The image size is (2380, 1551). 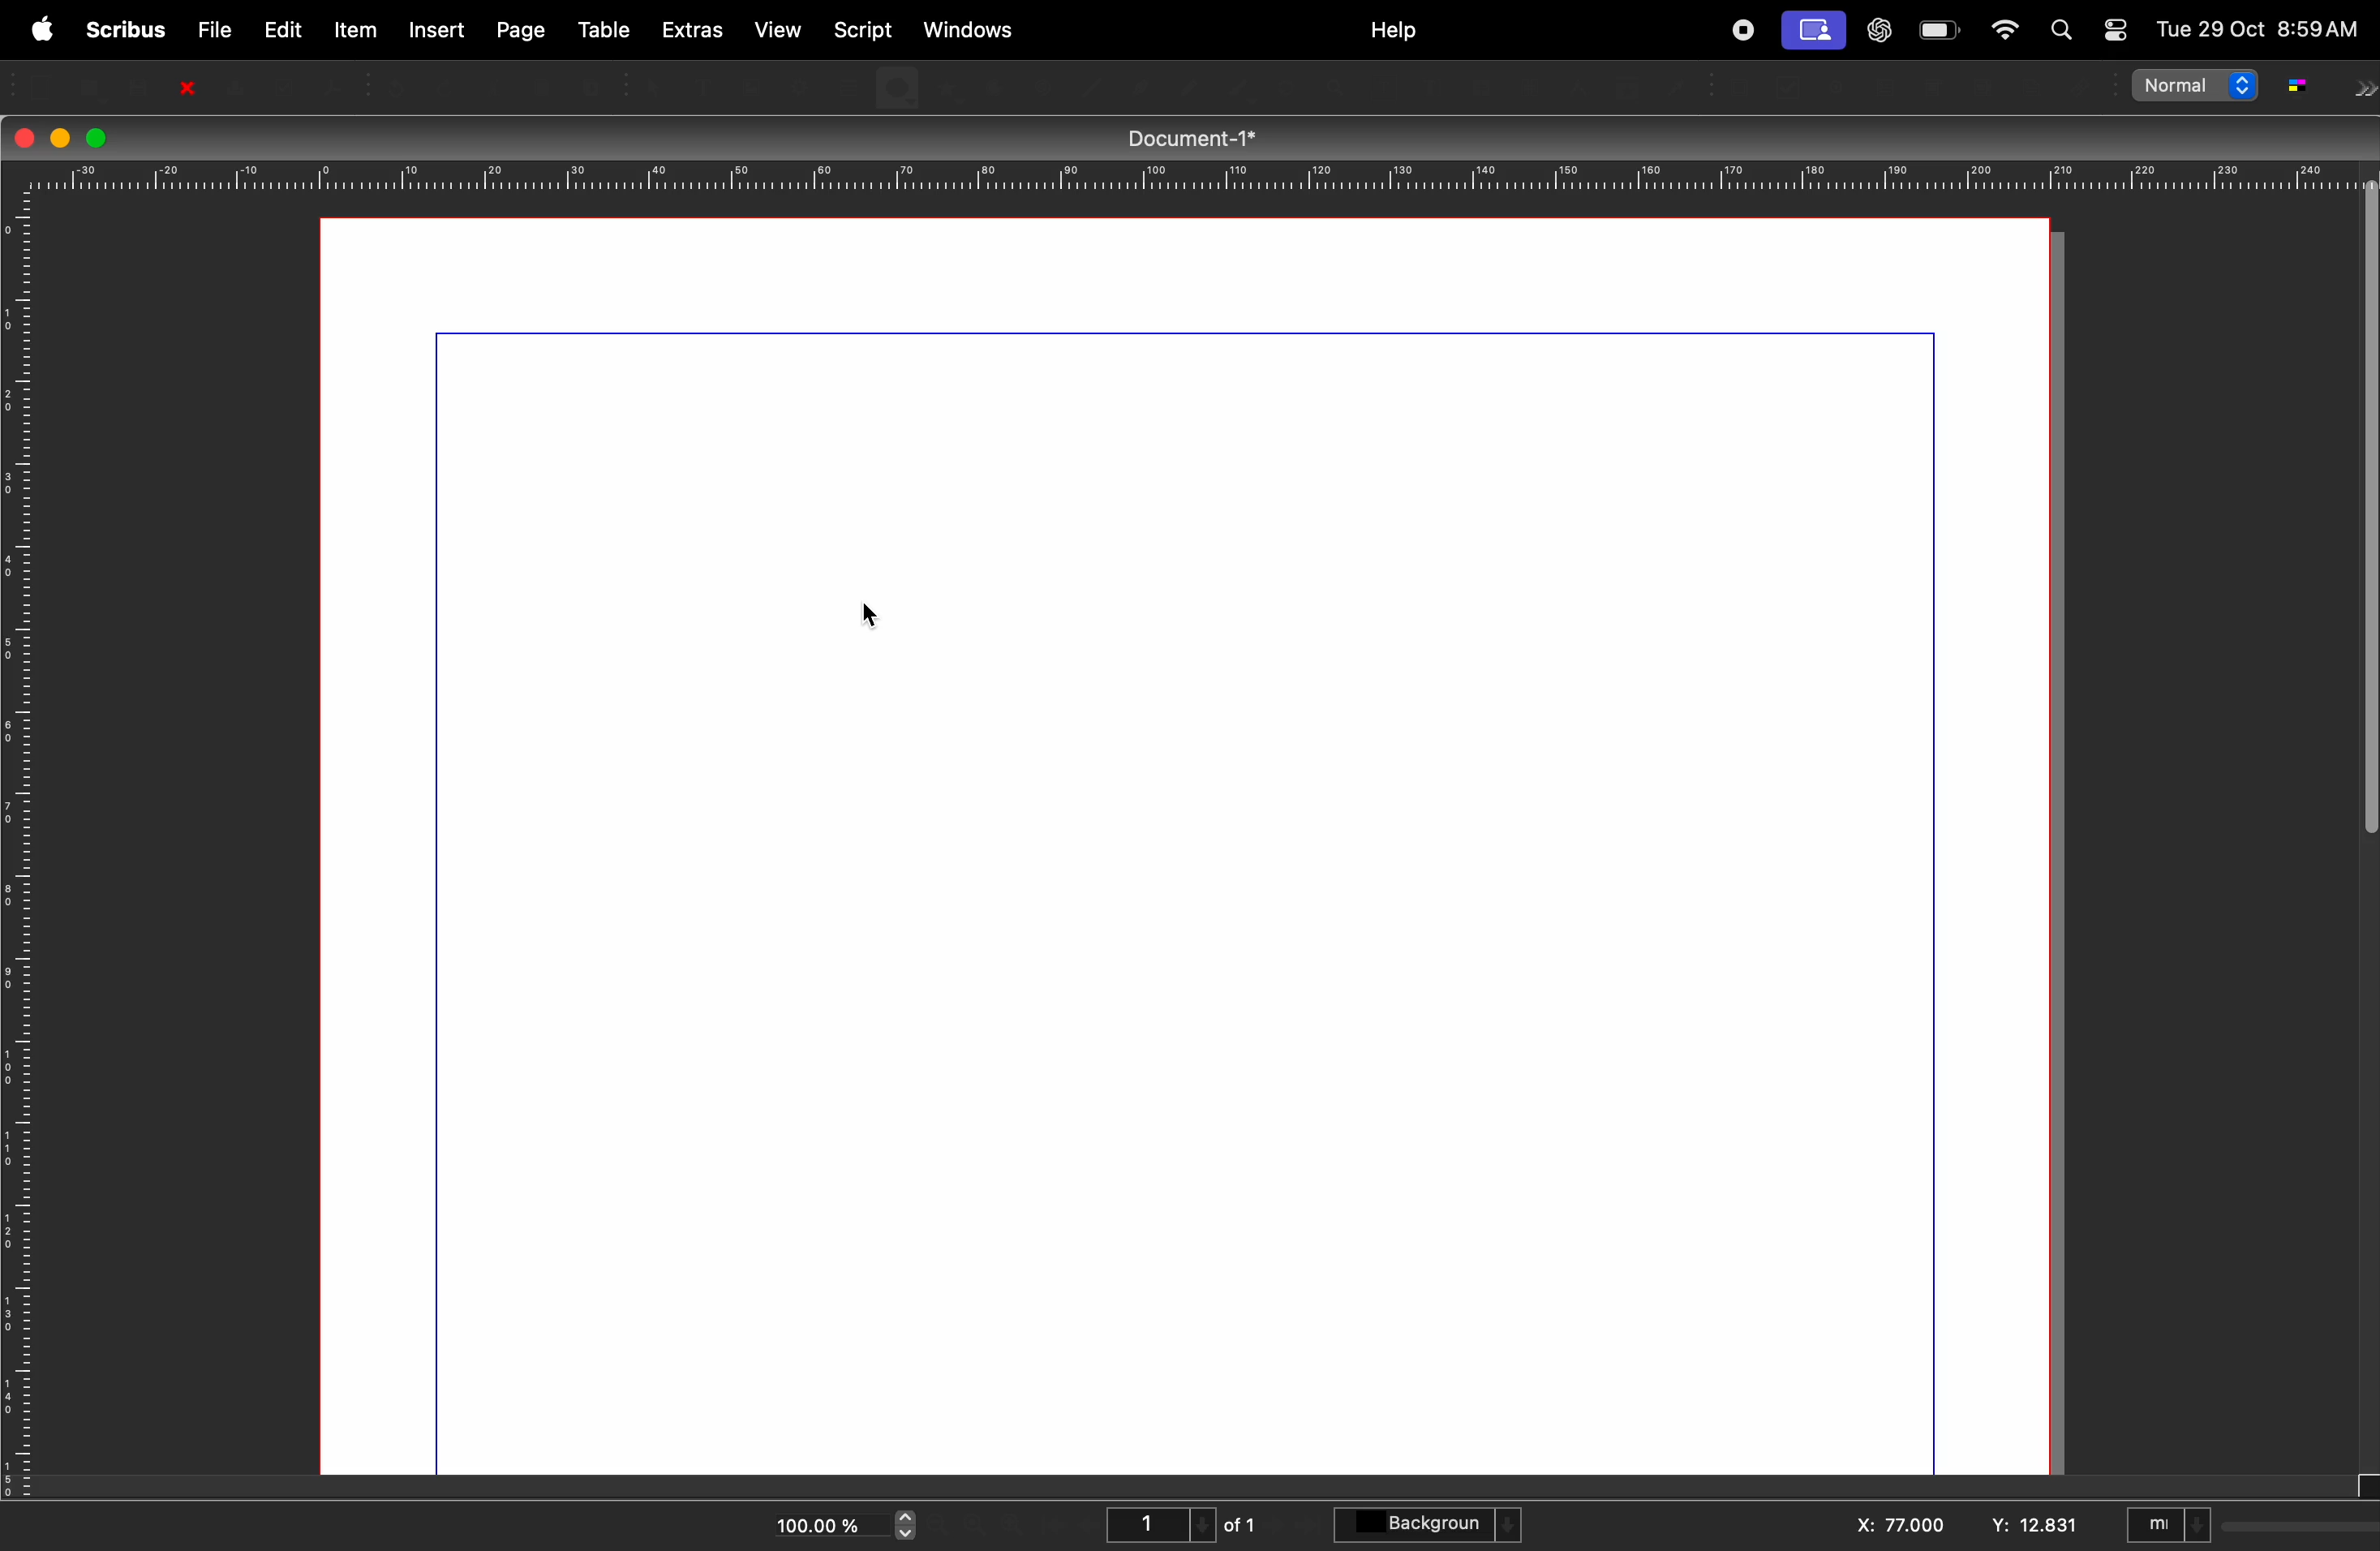 I want to click on PDF radio button, so click(x=1842, y=87).